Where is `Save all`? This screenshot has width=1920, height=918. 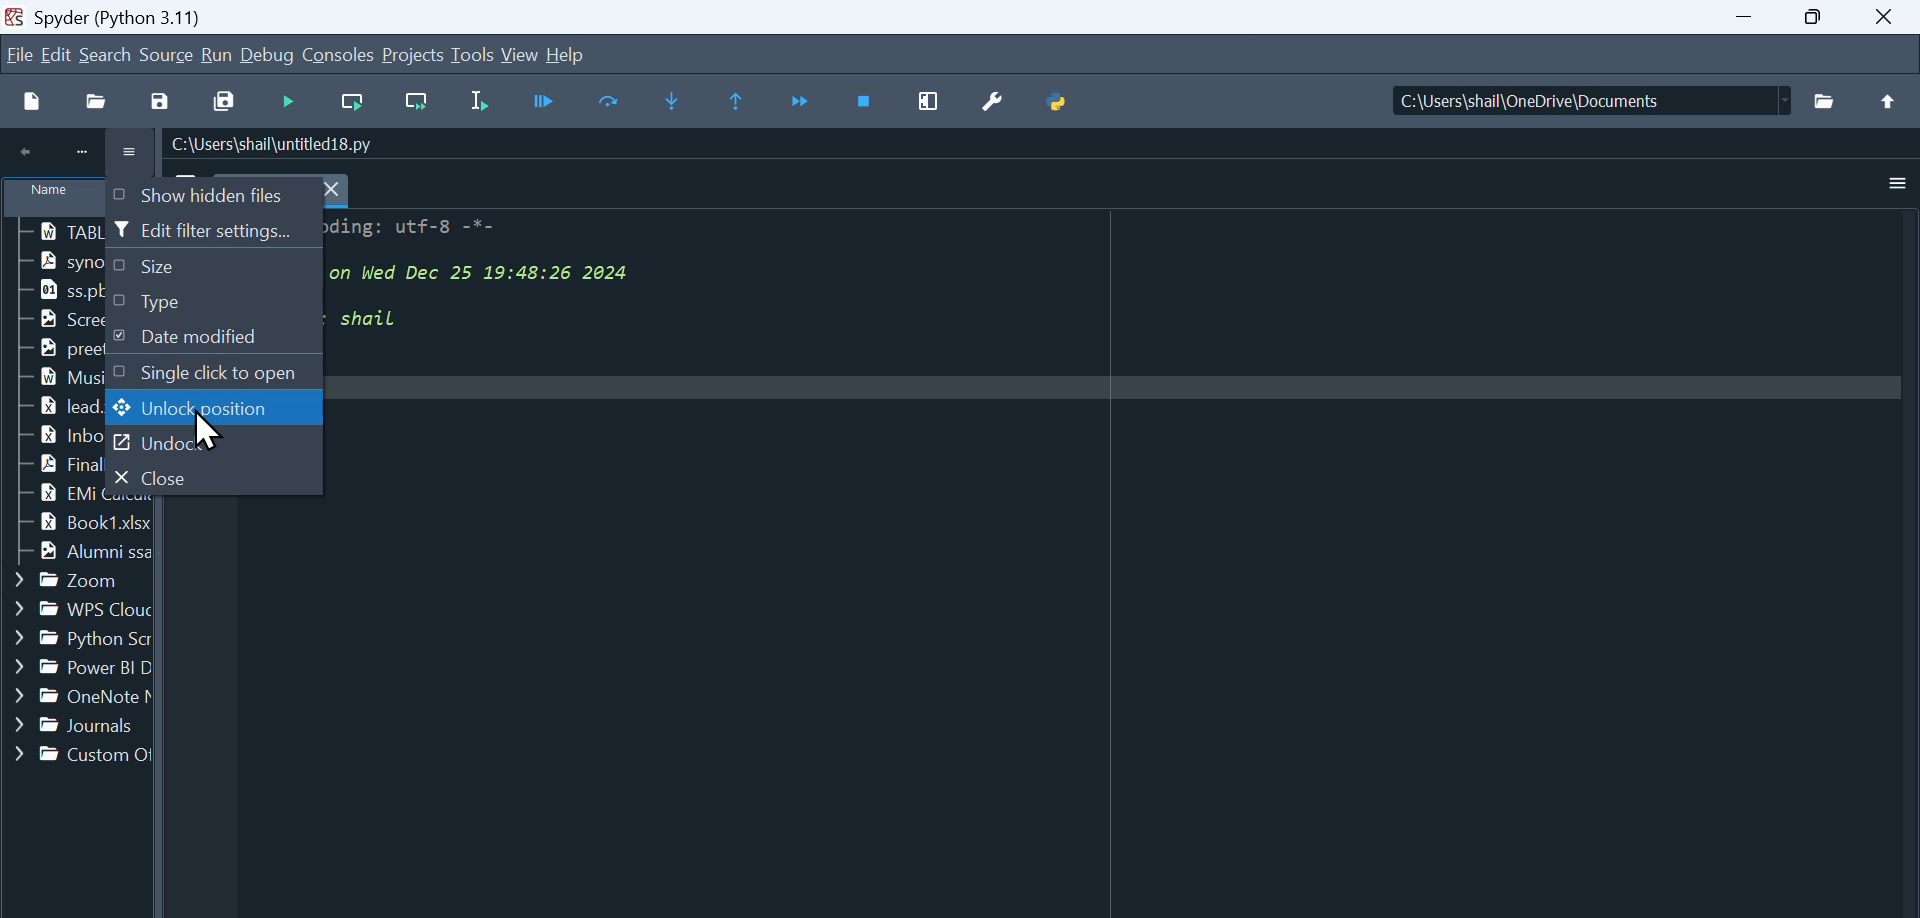 Save all is located at coordinates (222, 99).